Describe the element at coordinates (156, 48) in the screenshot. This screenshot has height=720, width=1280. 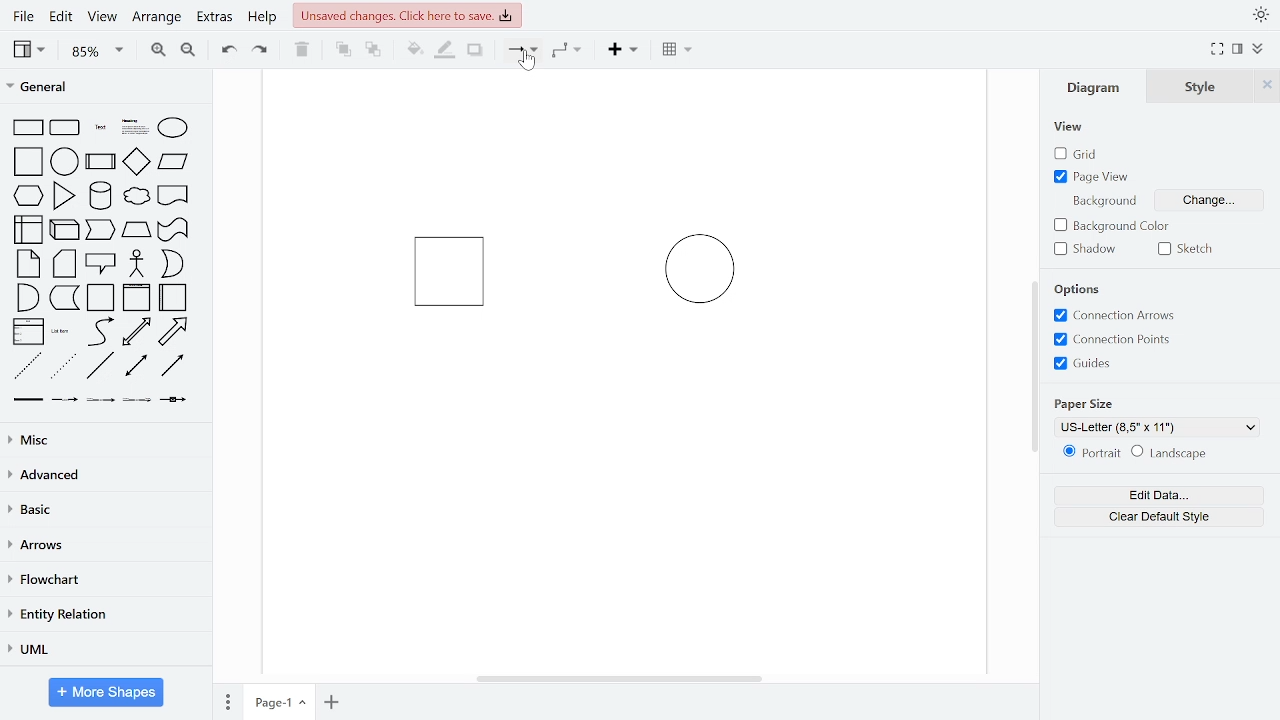
I see `zoom in` at that location.